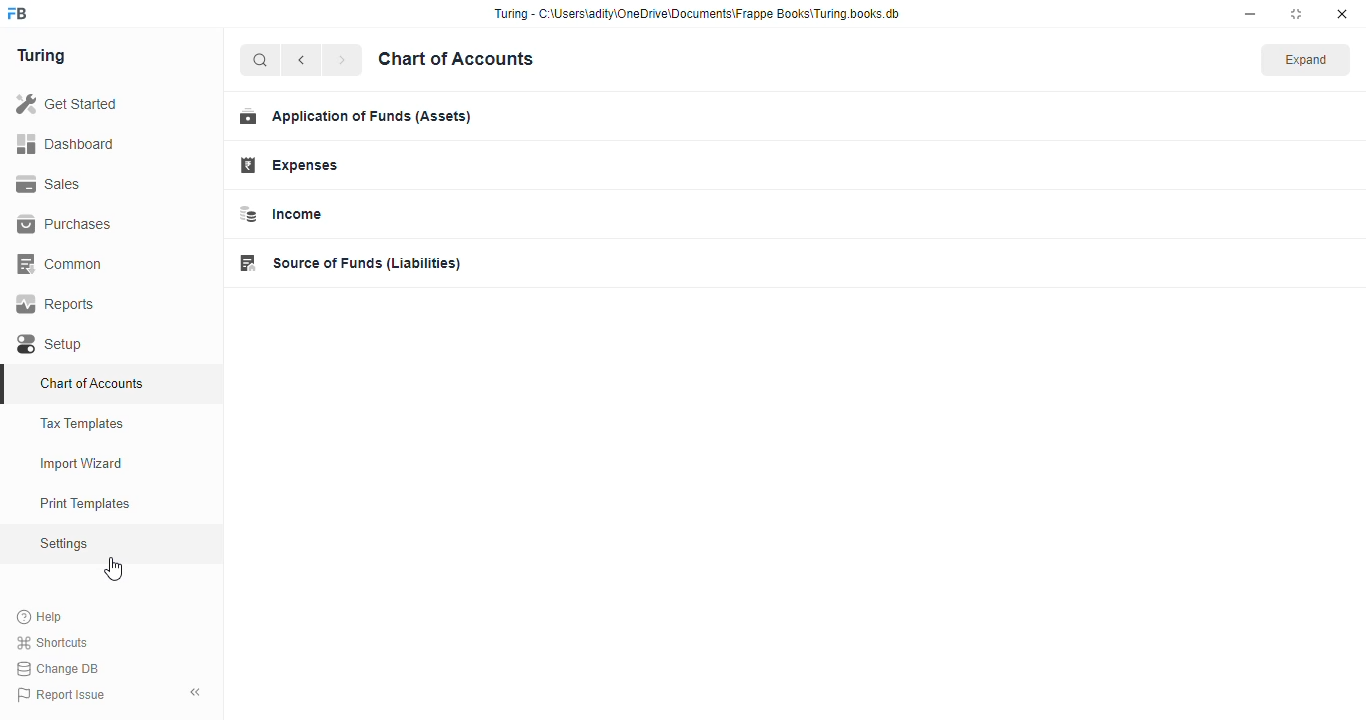 The width and height of the screenshot is (1366, 720). Describe the element at coordinates (57, 642) in the screenshot. I see `Shortcuts` at that location.